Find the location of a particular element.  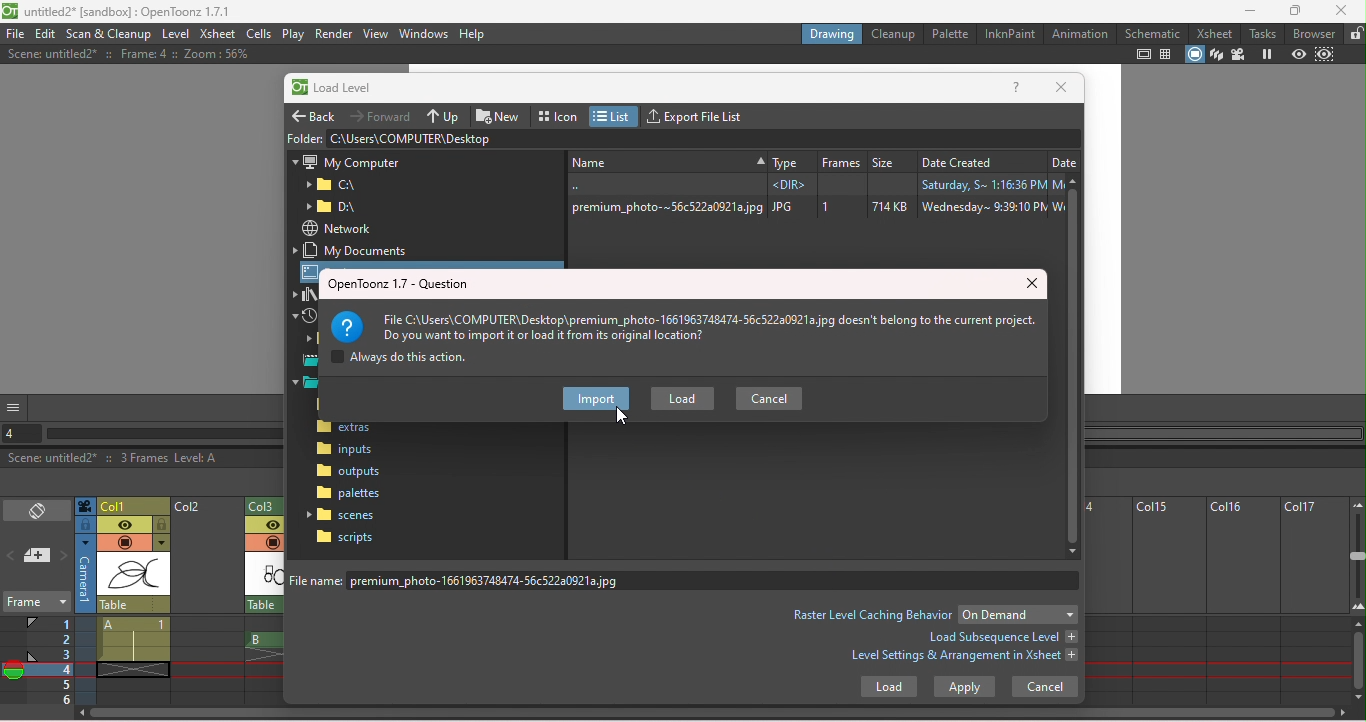

premium_photo-~56c522a0921ajpg JPG 1 714KB Wednesday~ 3:39:10 Ph W is located at coordinates (813, 207).